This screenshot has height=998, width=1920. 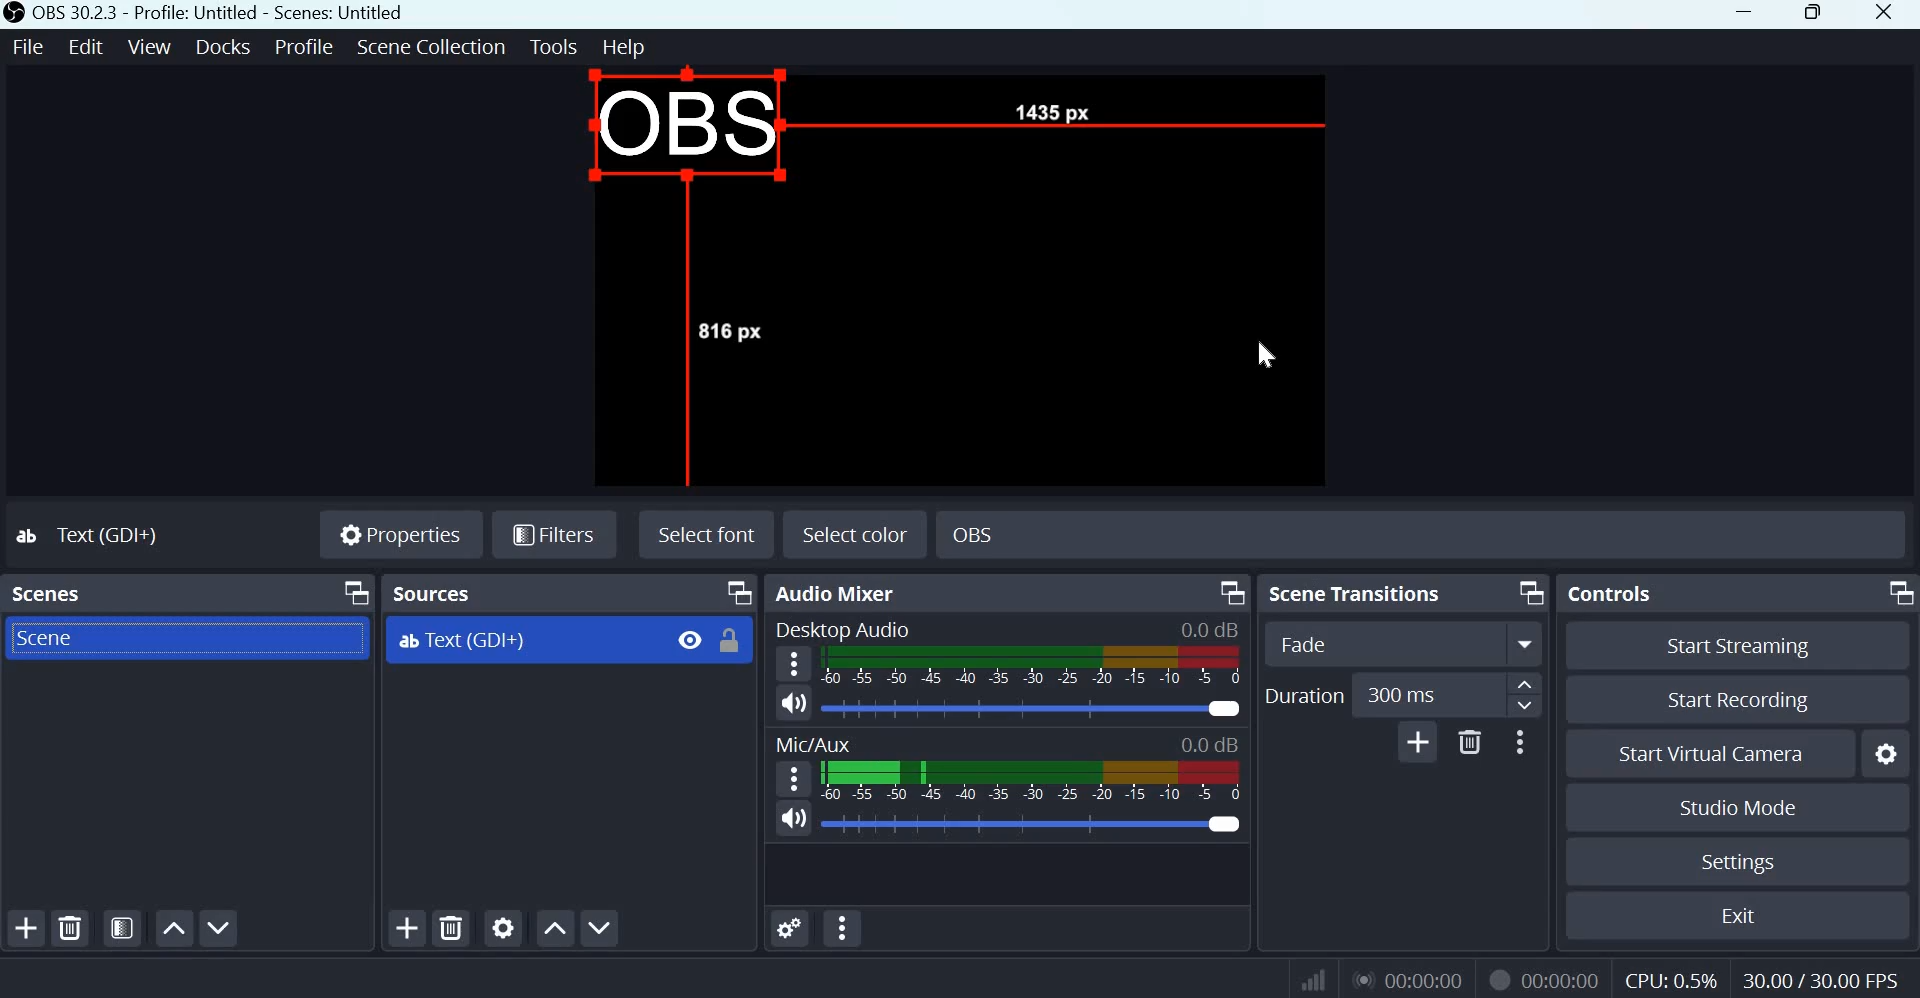 I want to click on Move scene up, so click(x=173, y=928).